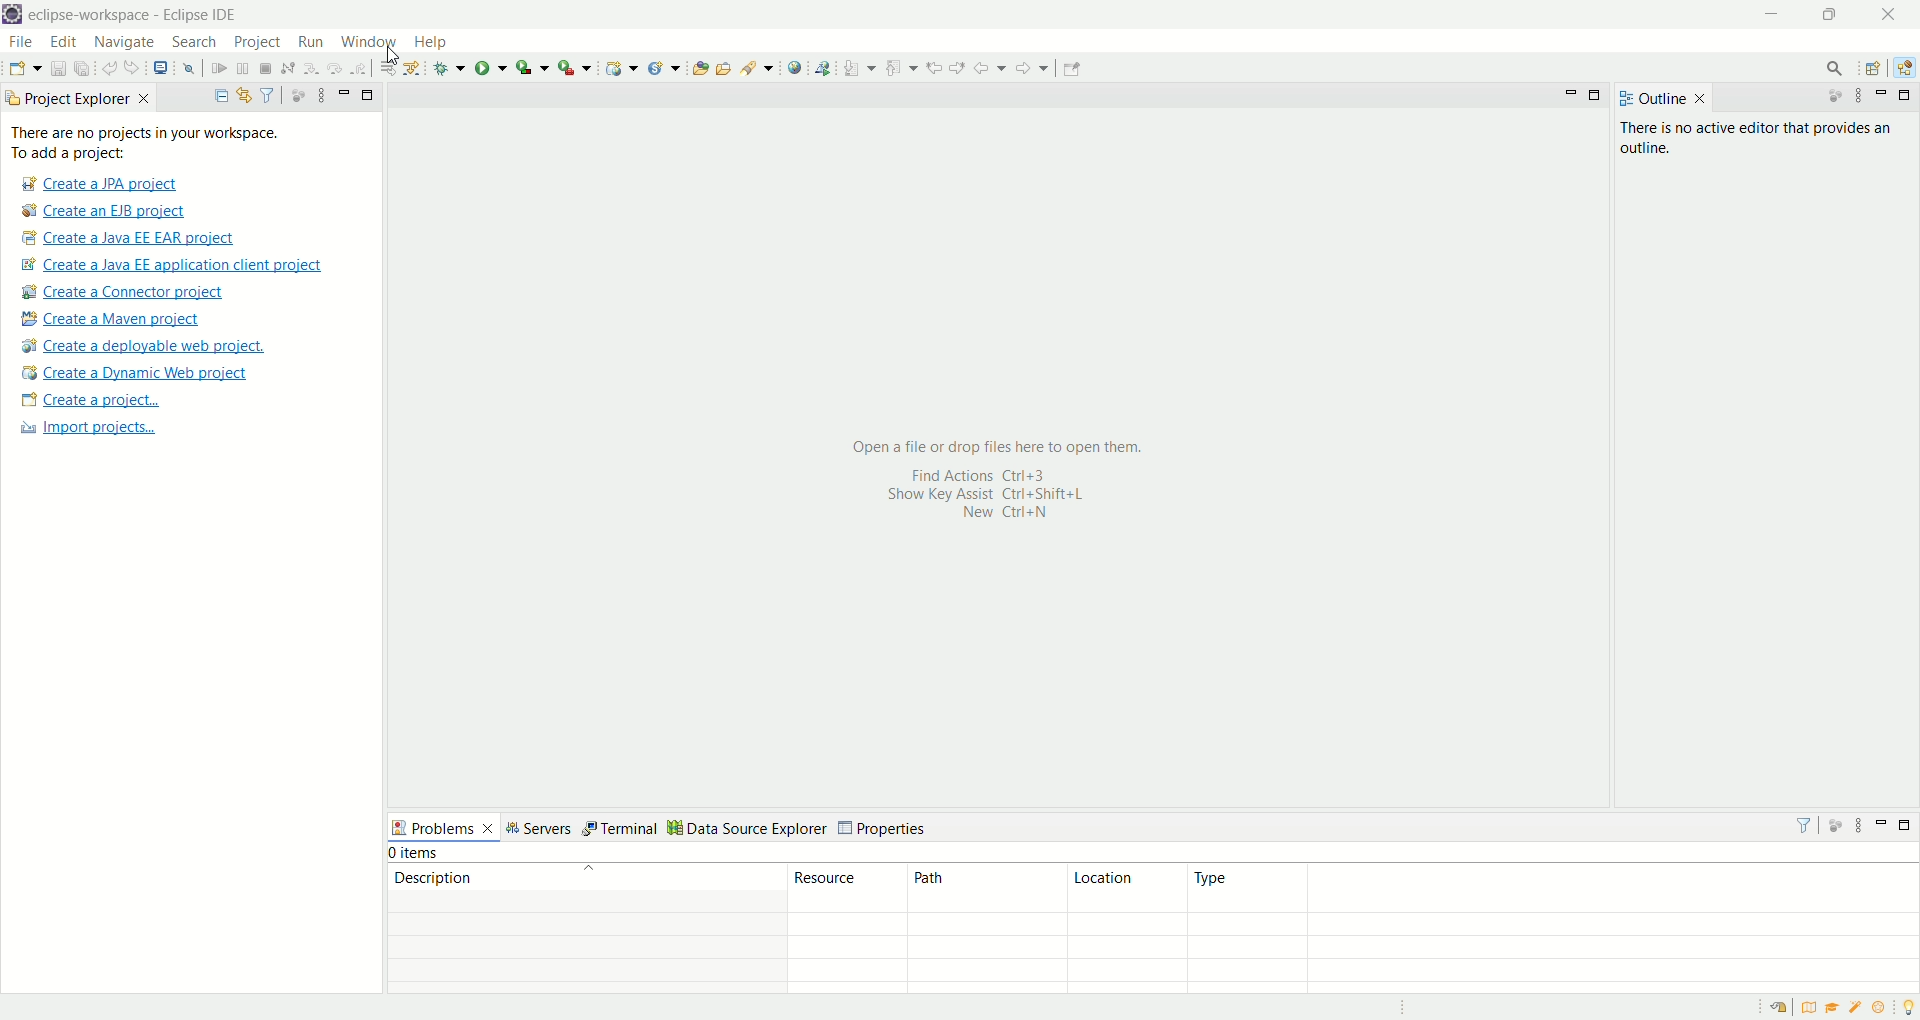 The width and height of the screenshot is (1920, 1020). Describe the element at coordinates (1906, 97) in the screenshot. I see `maximize` at that location.